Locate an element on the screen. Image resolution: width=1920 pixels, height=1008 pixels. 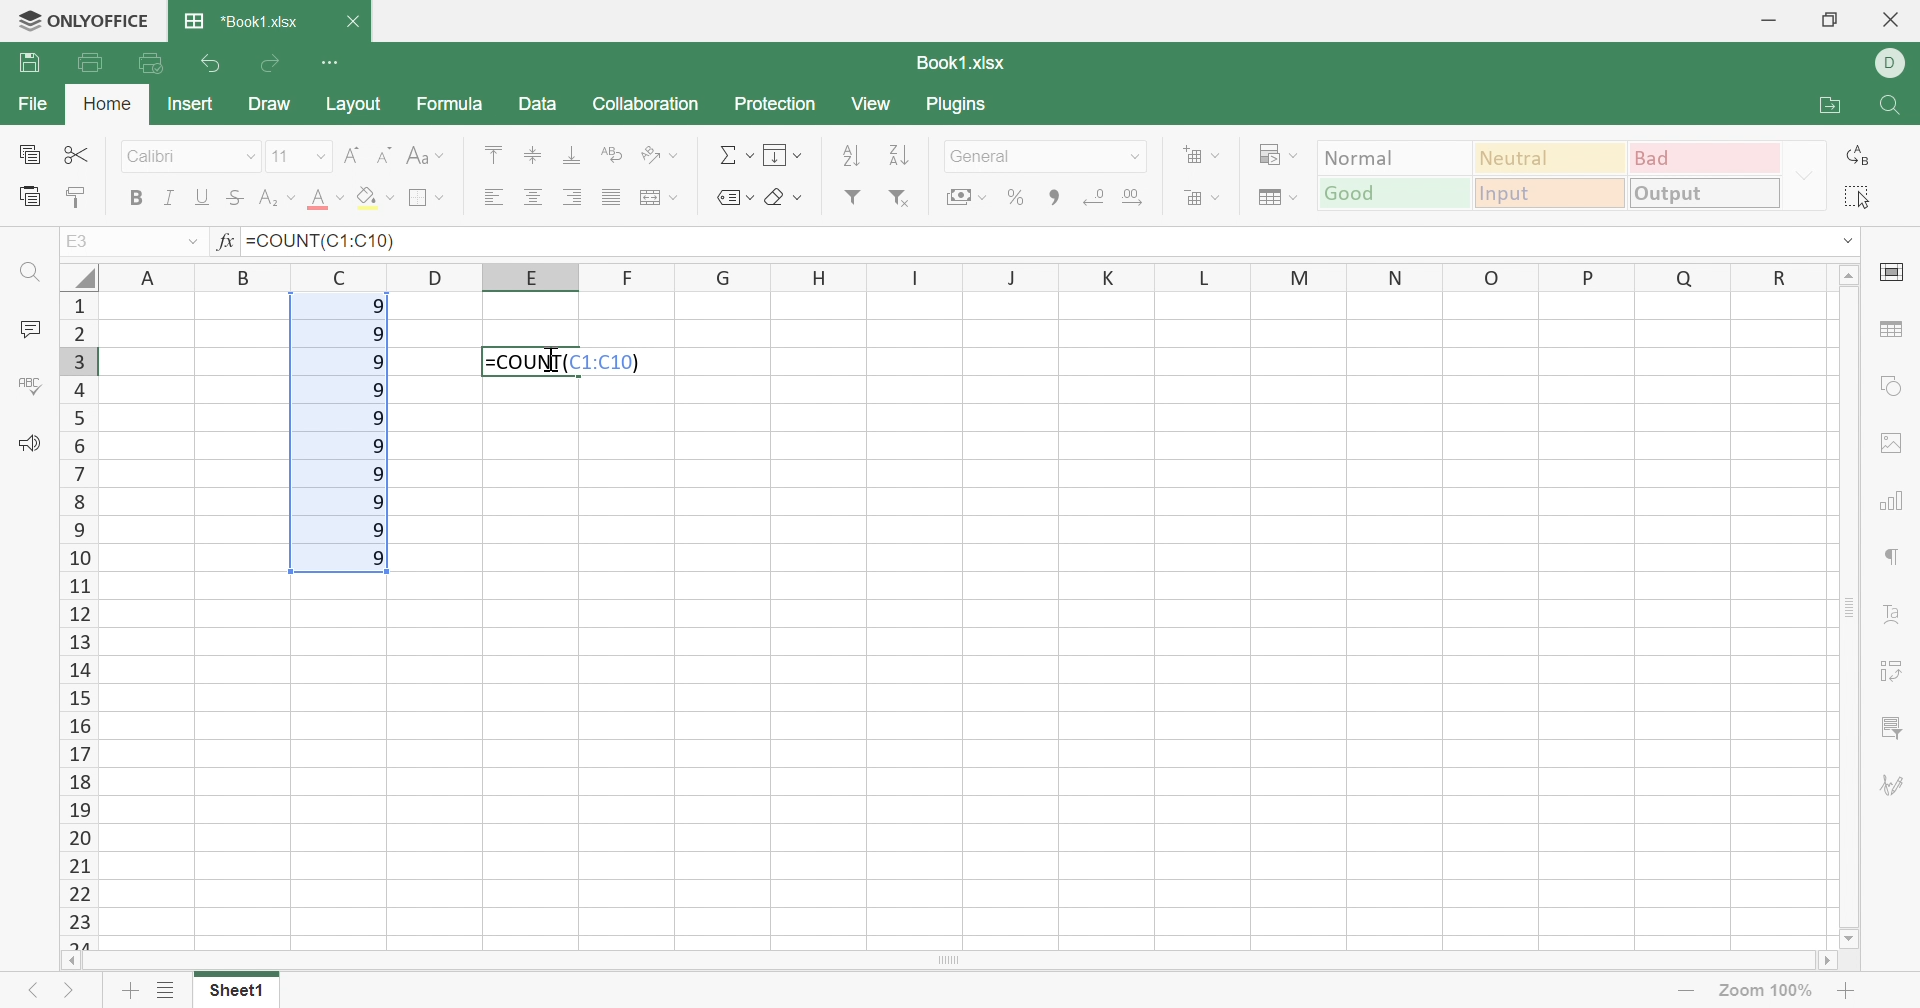
Scroll Bar is located at coordinates (1853, 608).